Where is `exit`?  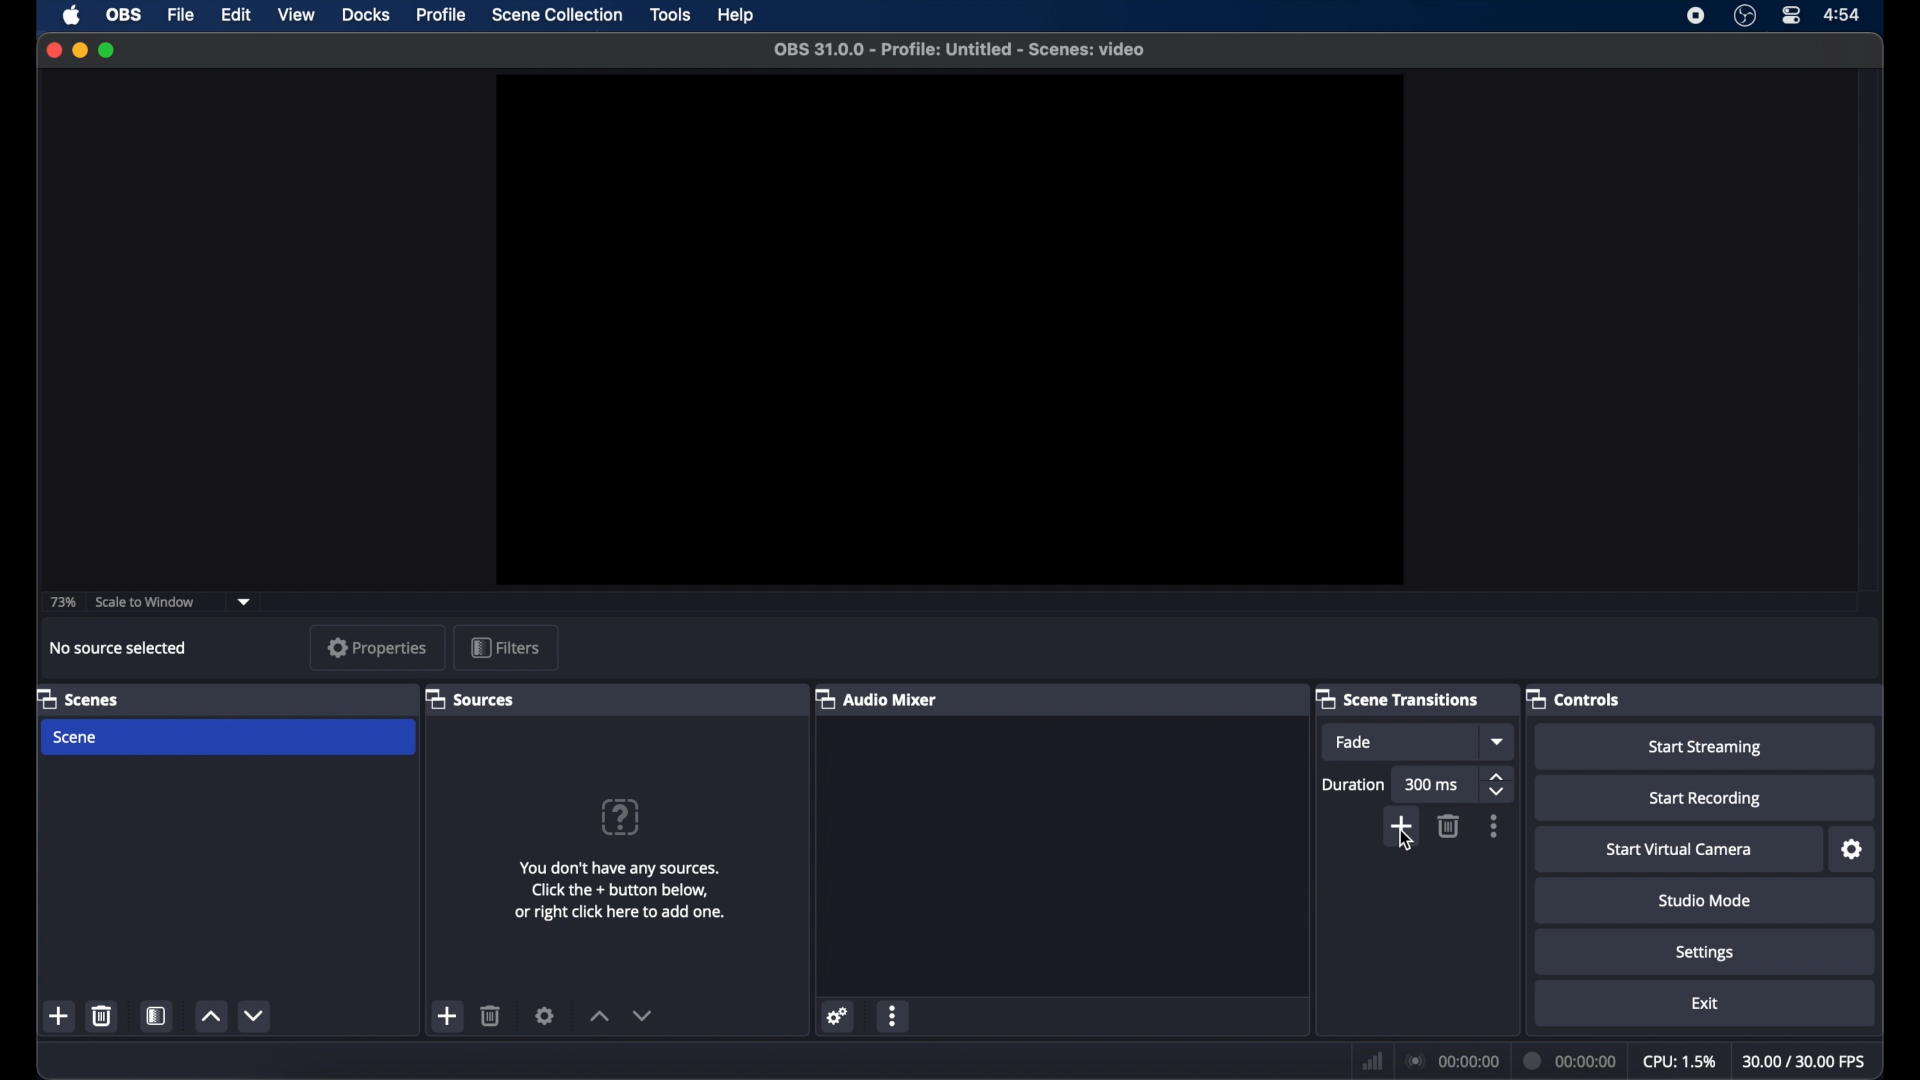 exit is located at coordinates (1706, 1004).